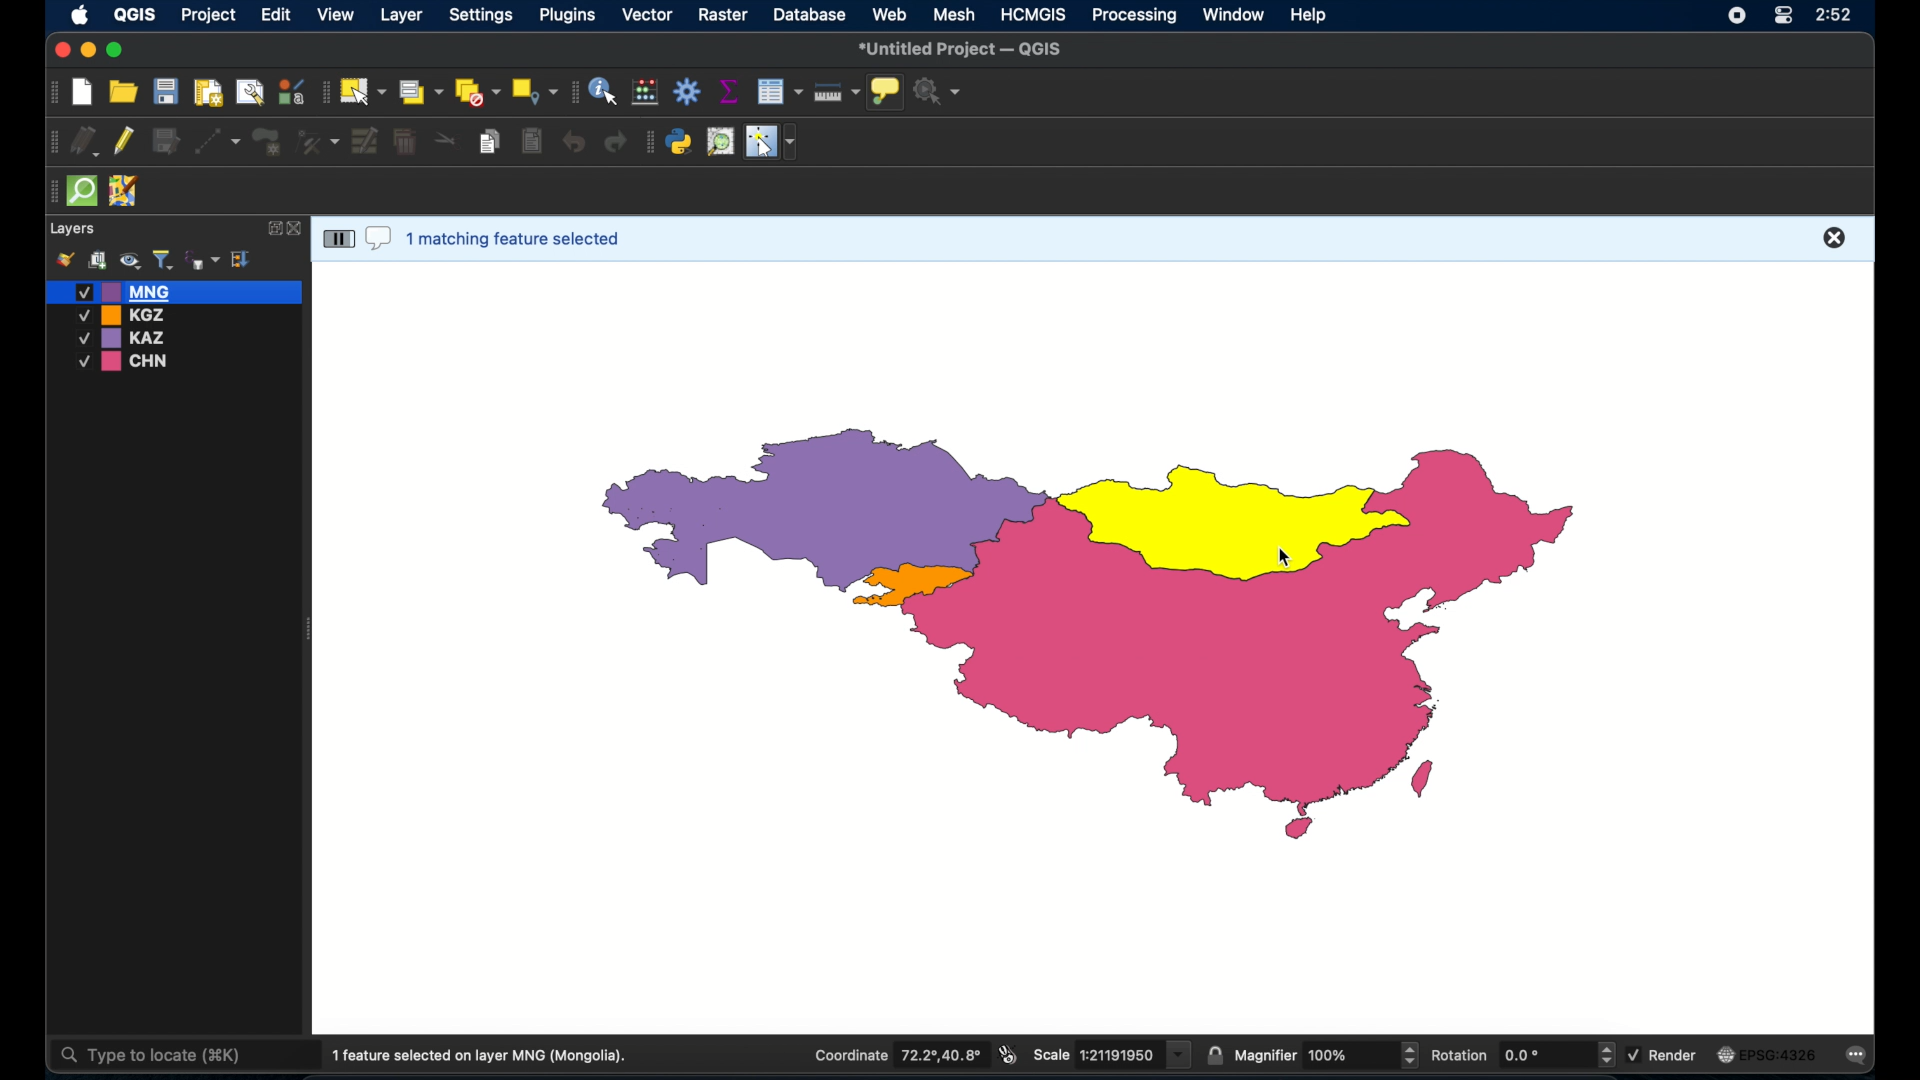 This screenshot has height=1080, width=1920. What do you see at coordinates (74, 229) in the screenshot?
I see `layers` at bounding box center [74, 229].